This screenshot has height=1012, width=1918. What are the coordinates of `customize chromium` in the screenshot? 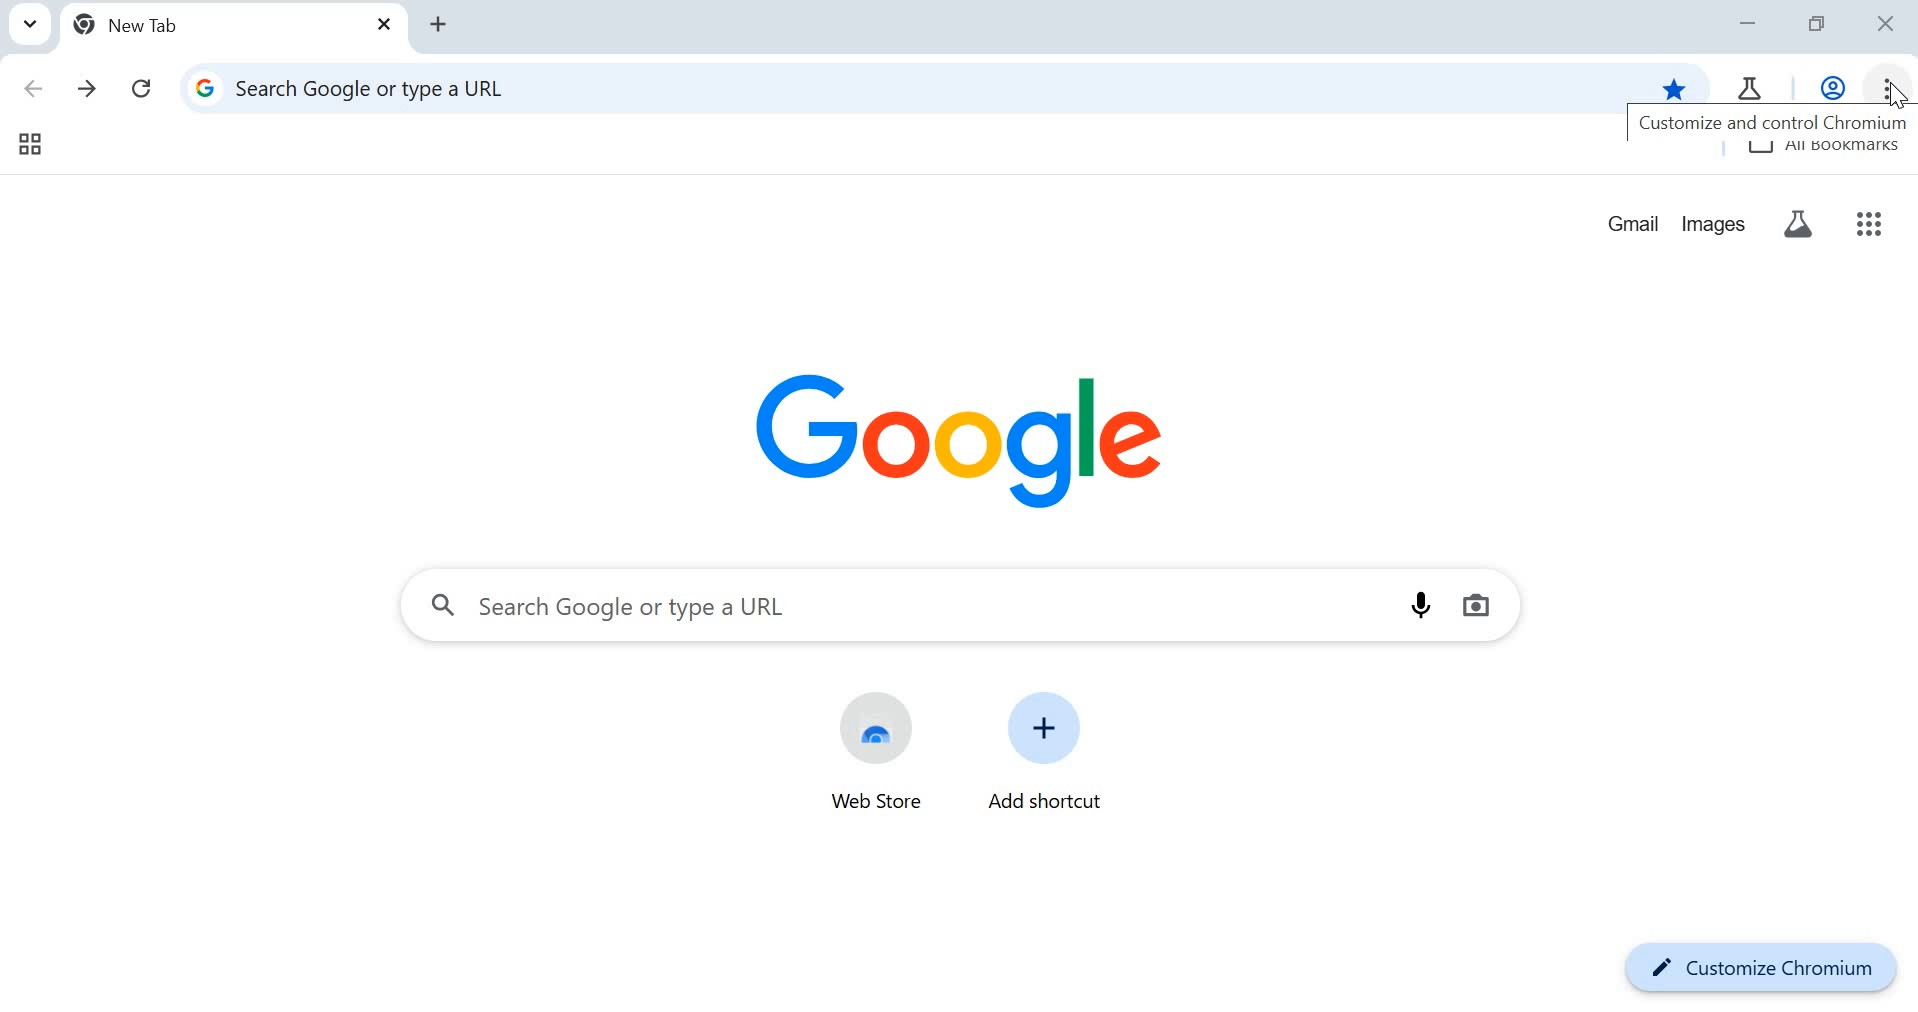 It's located at (1748, 965).